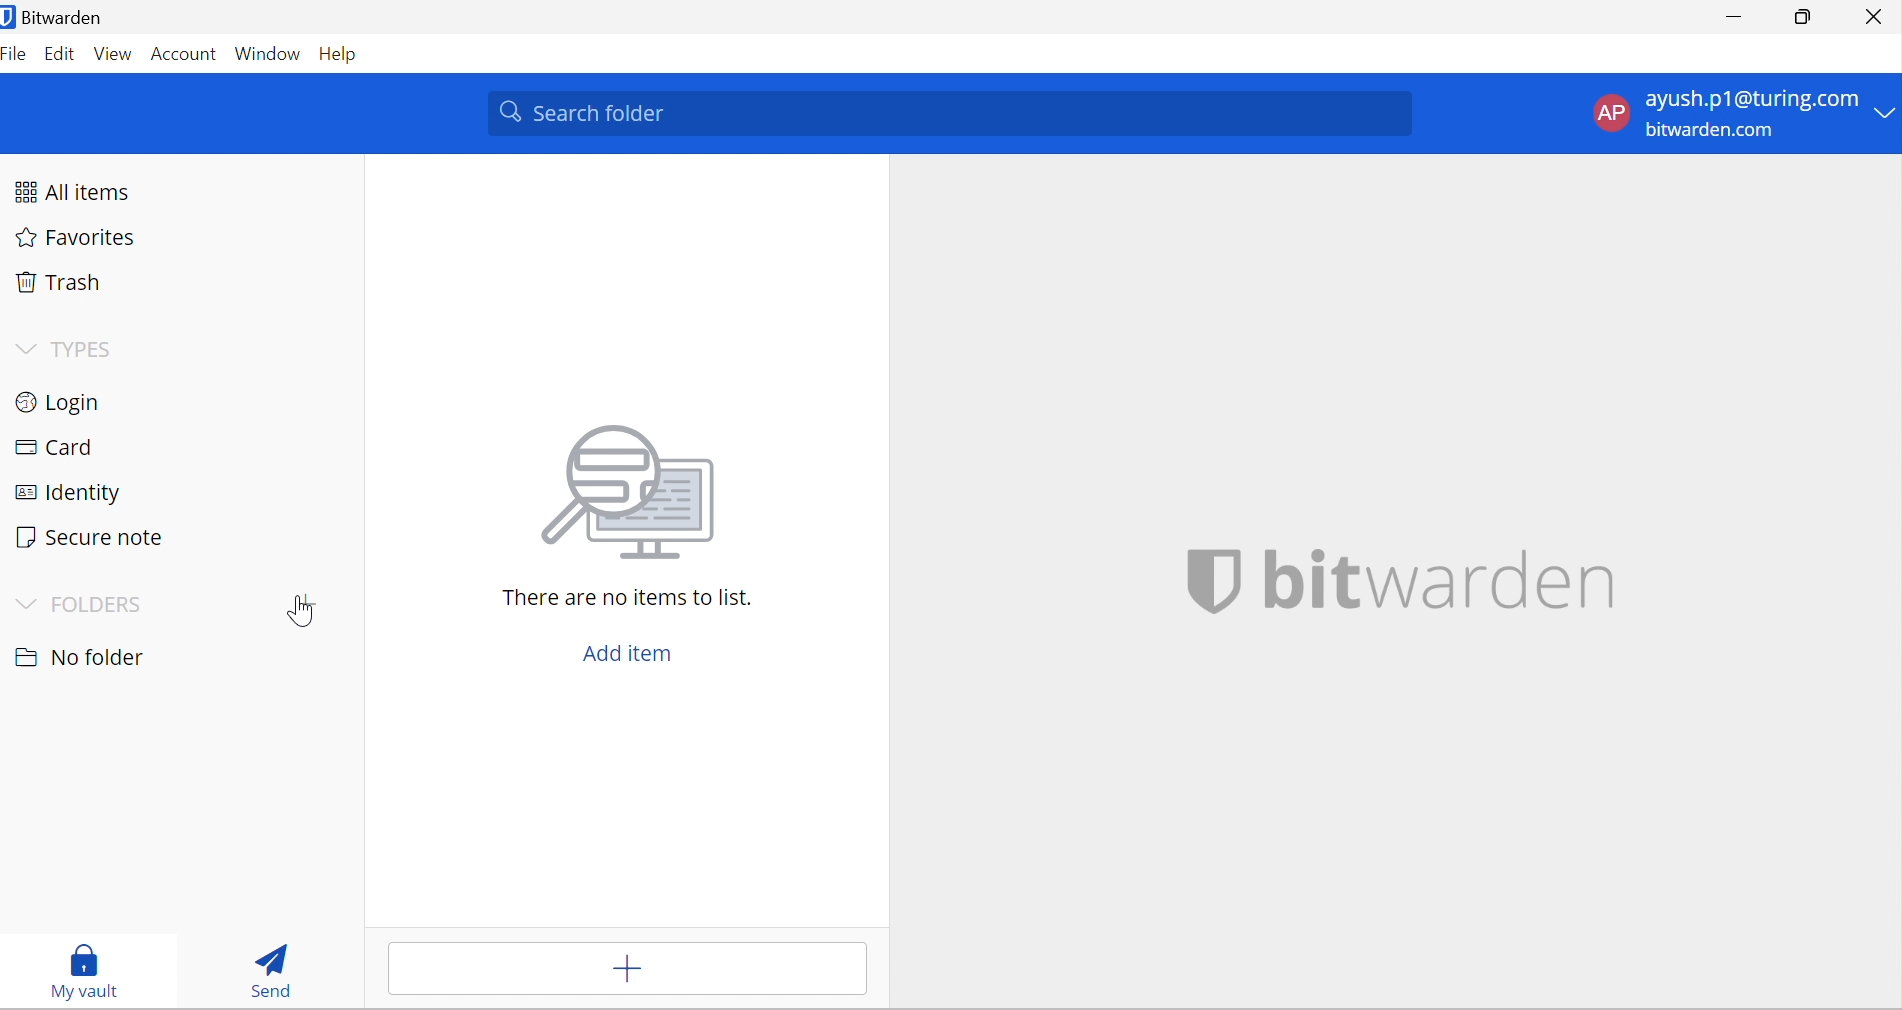  What do you see at coordinates (68, 404) in the screenshot?
I see `Login` at bounding box center [68, 404].